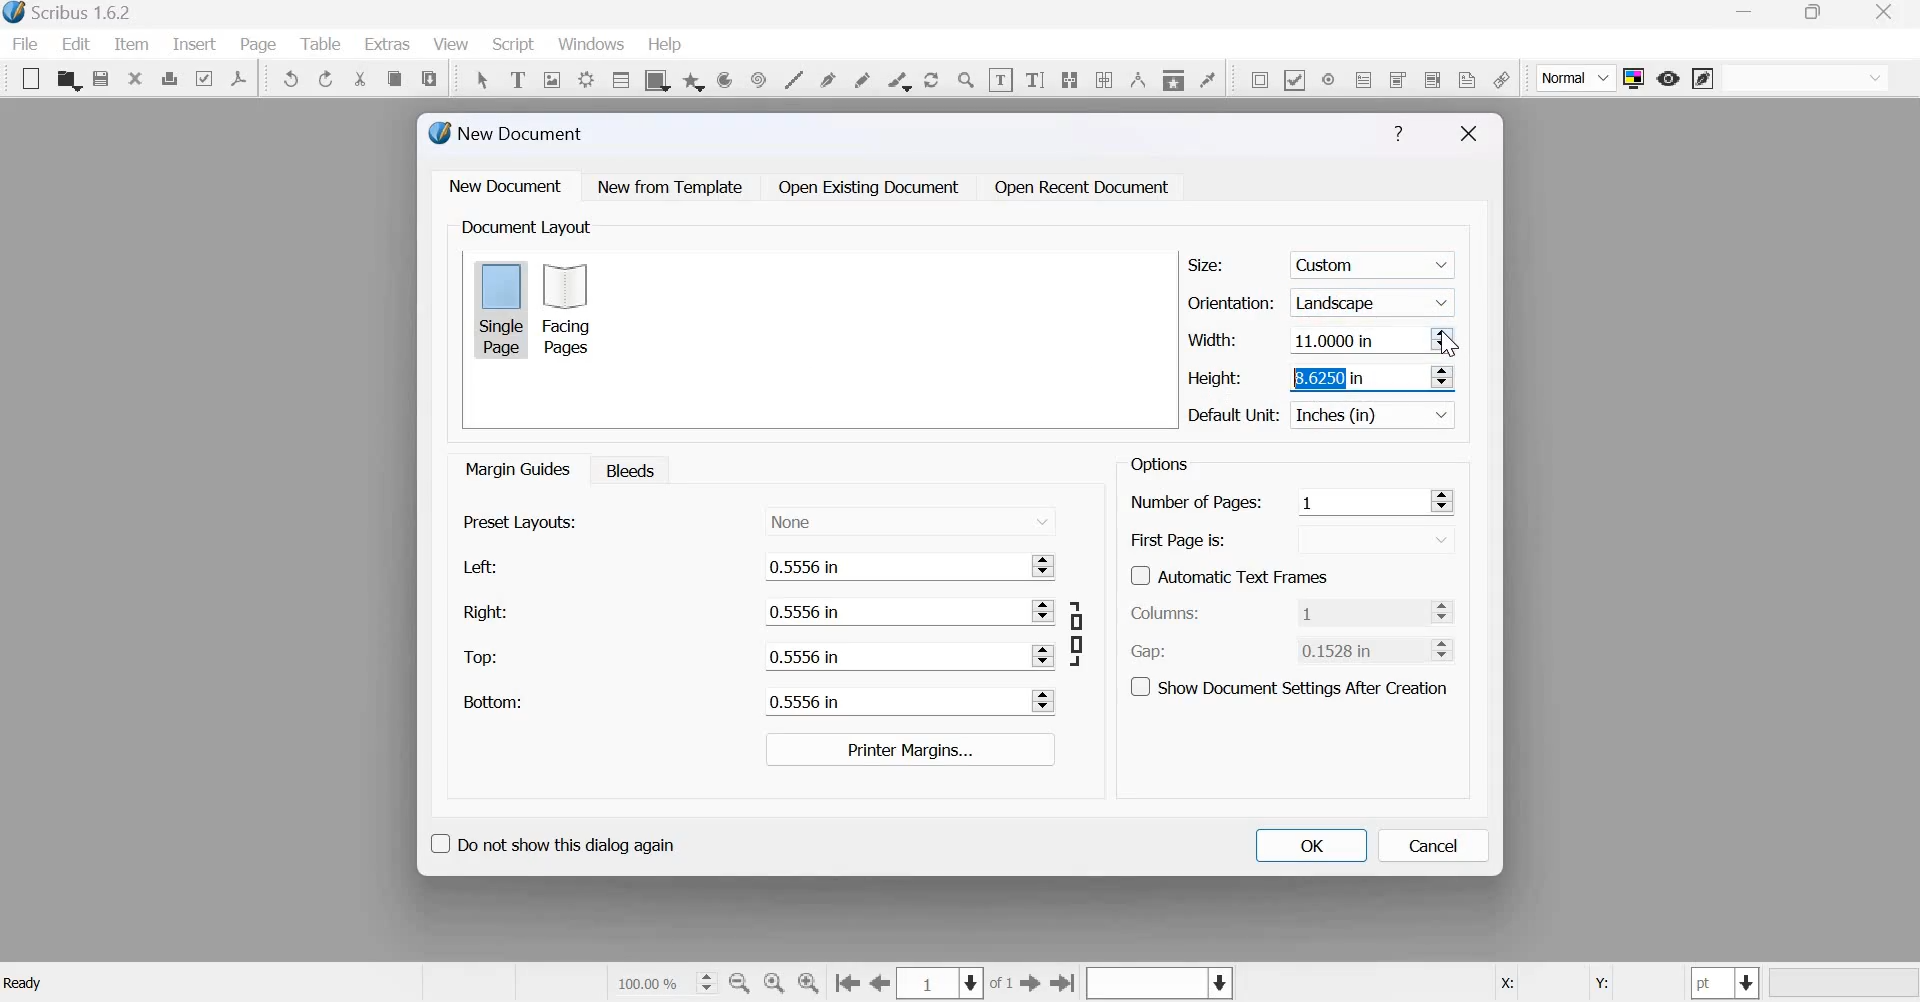 Image resolution: width=1920 pixels, height=1002 pixels. Describe the element at coordinates (756, 78) in the screenshot. I see `spiral` at that location.